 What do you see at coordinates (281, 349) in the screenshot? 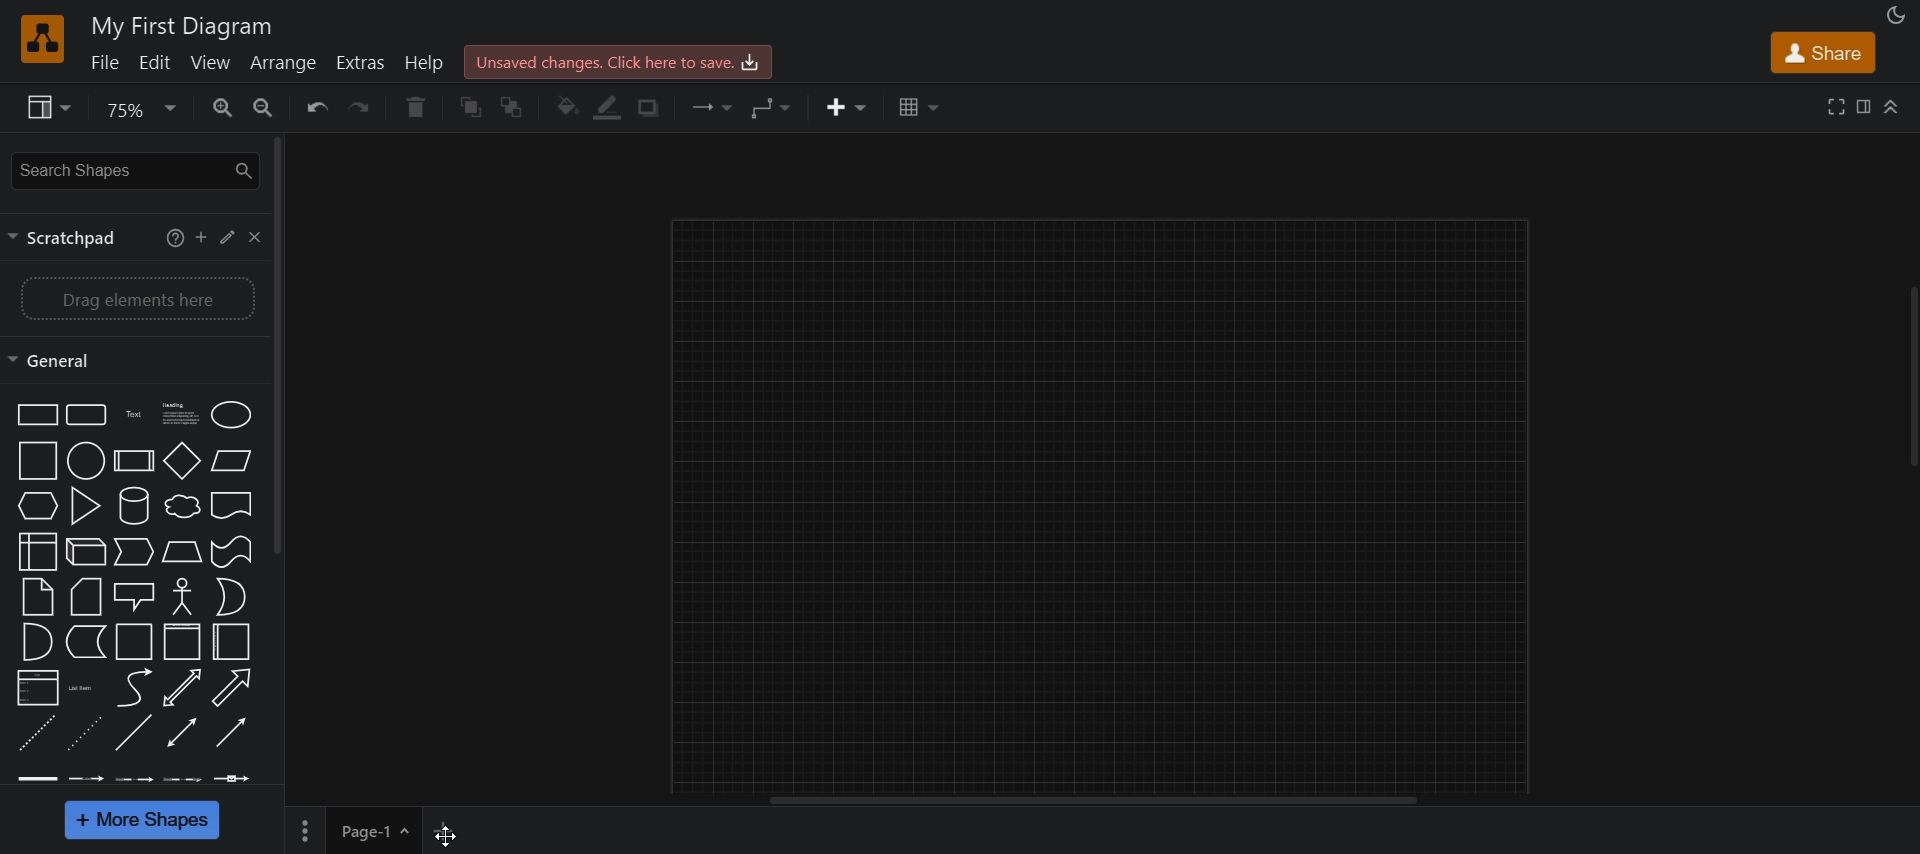
I see `vertical scroll bar` at bounding box center [281, 349].